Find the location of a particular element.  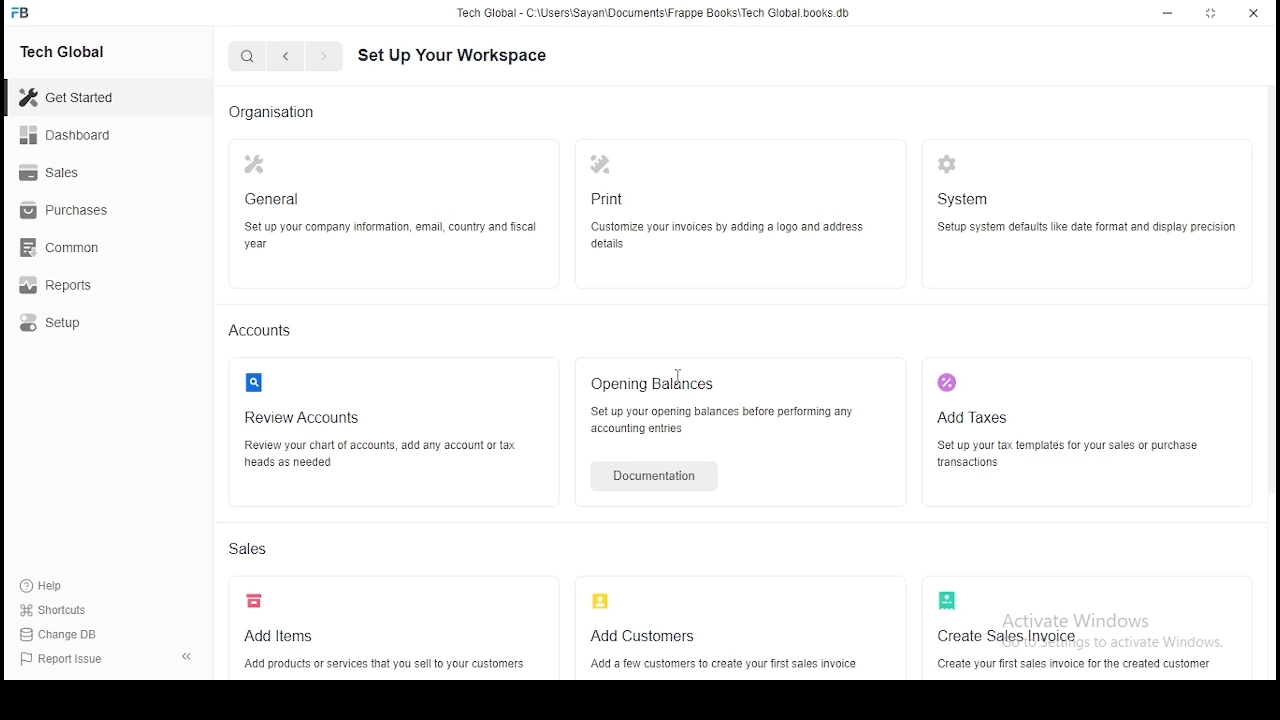

go forward  is located at coordinates (323, 58).